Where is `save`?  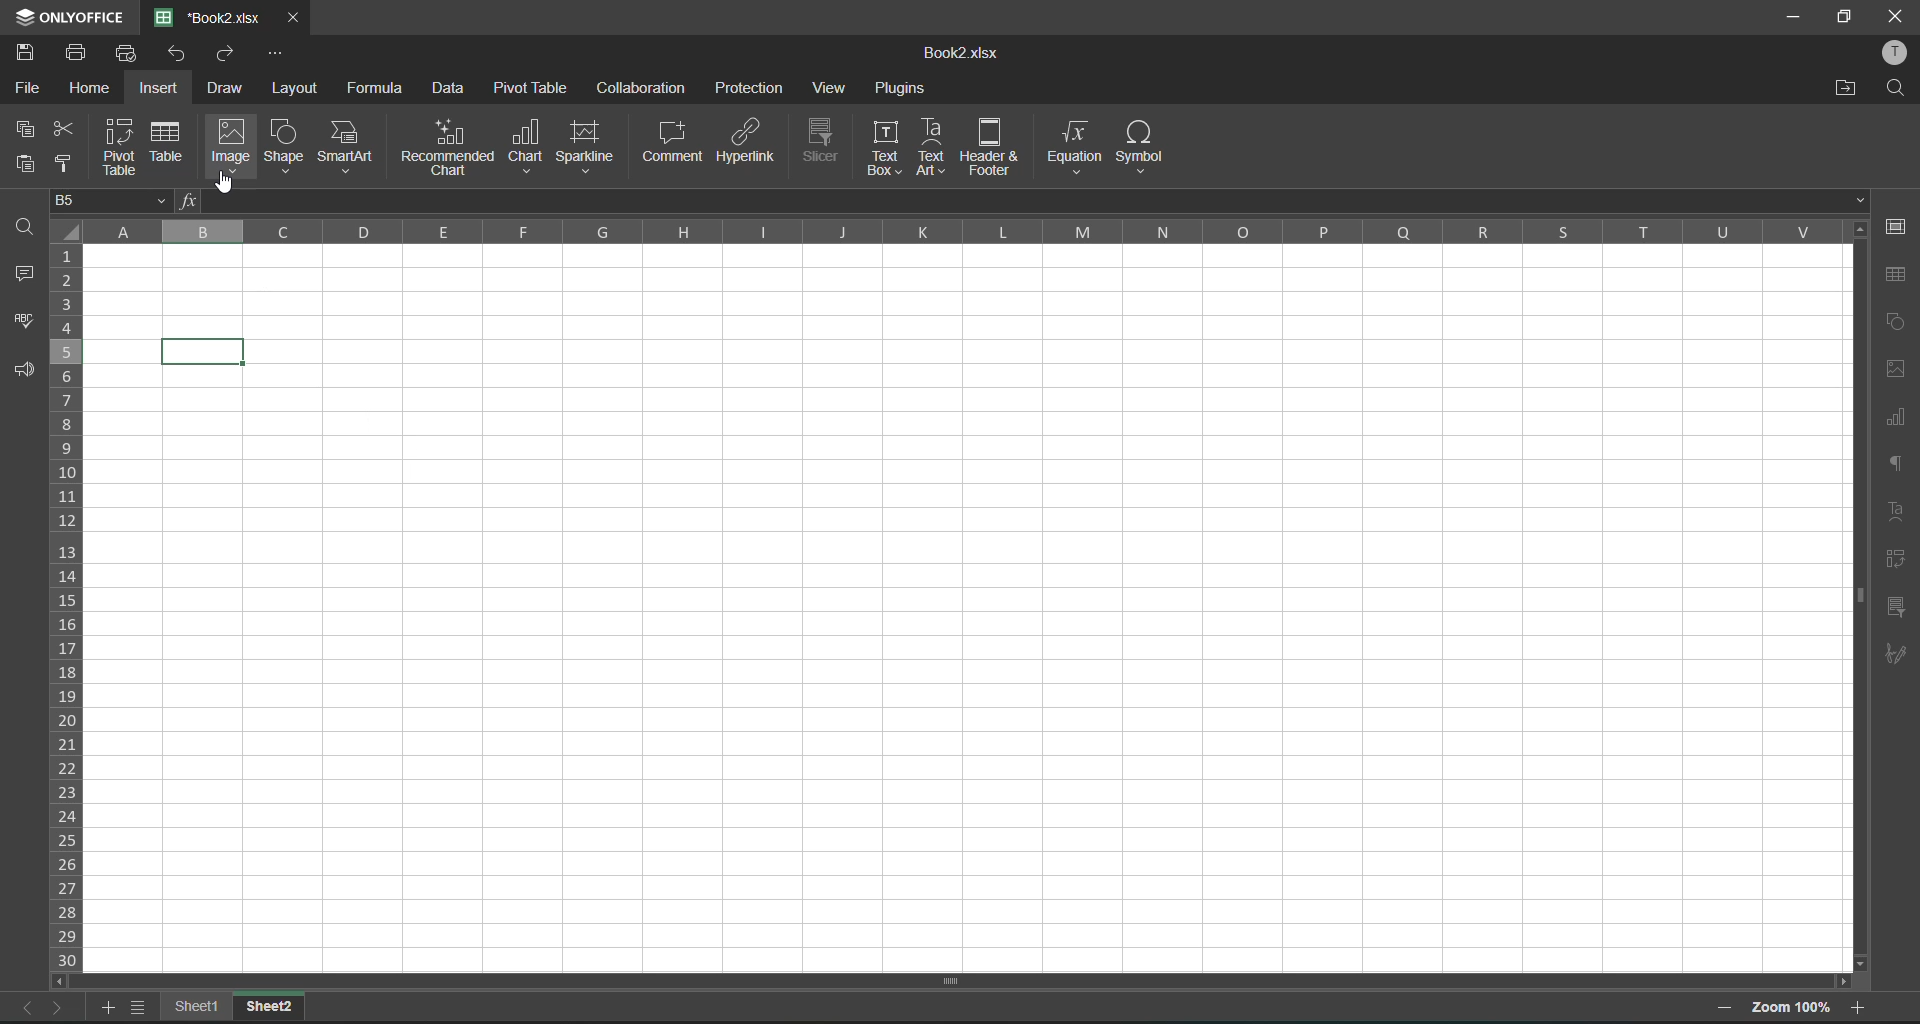 save is located at coordinates (31, 51).